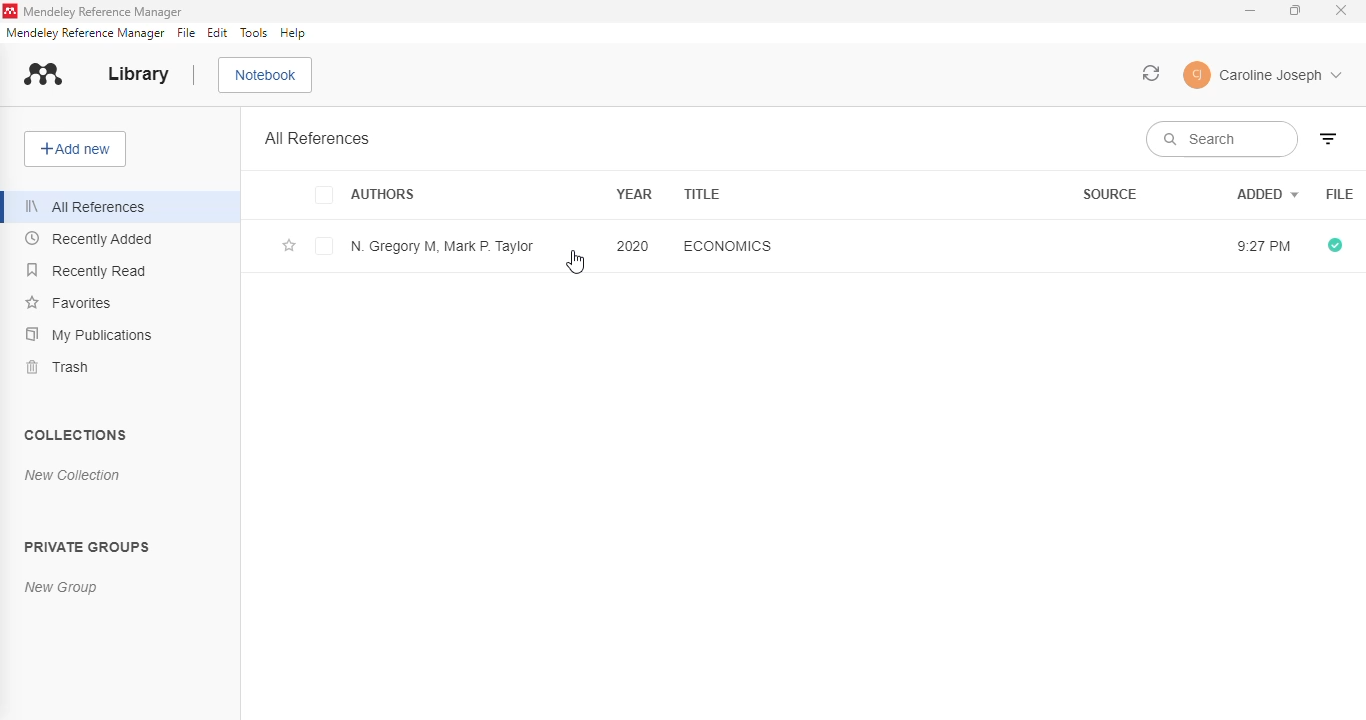 This screenshot has width=1366, height=720. I want to click on collections, so click(77, 434).